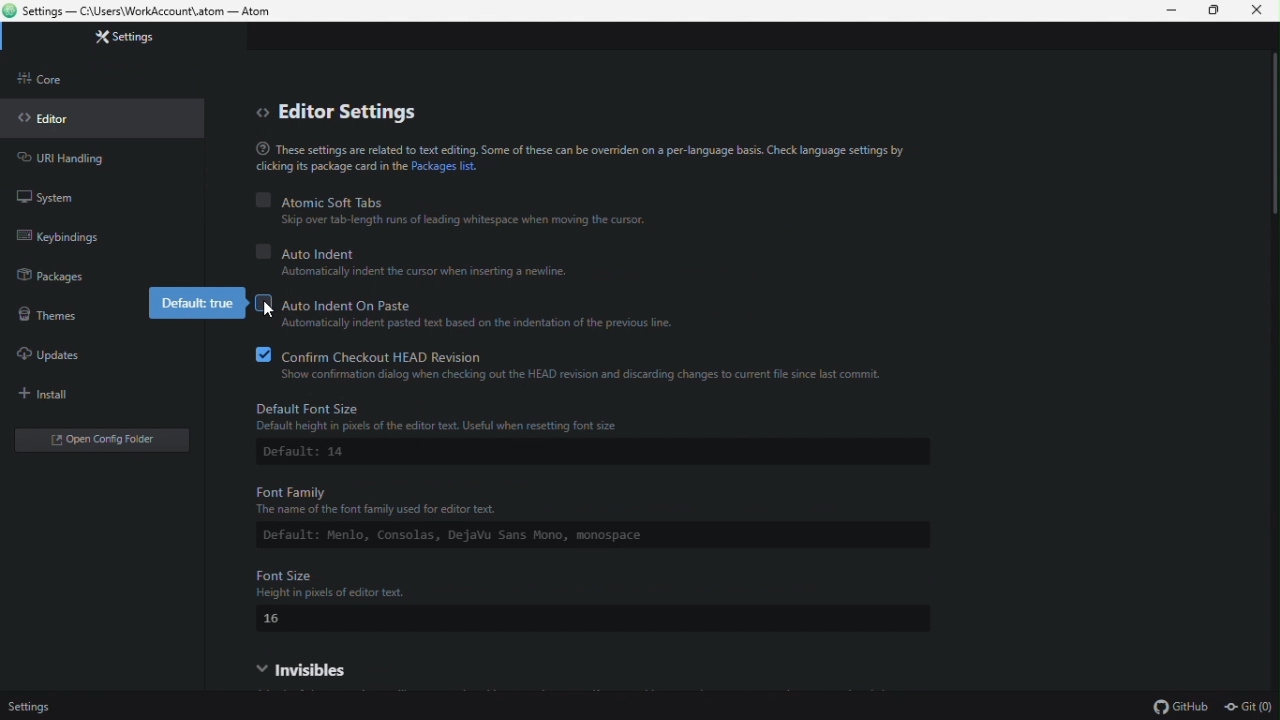  Describe the element at coordinates (536, 536) in the screenshot. I see `Default: Menlo, Consolas, DejaVu Sans Mono, monospace` at that location.